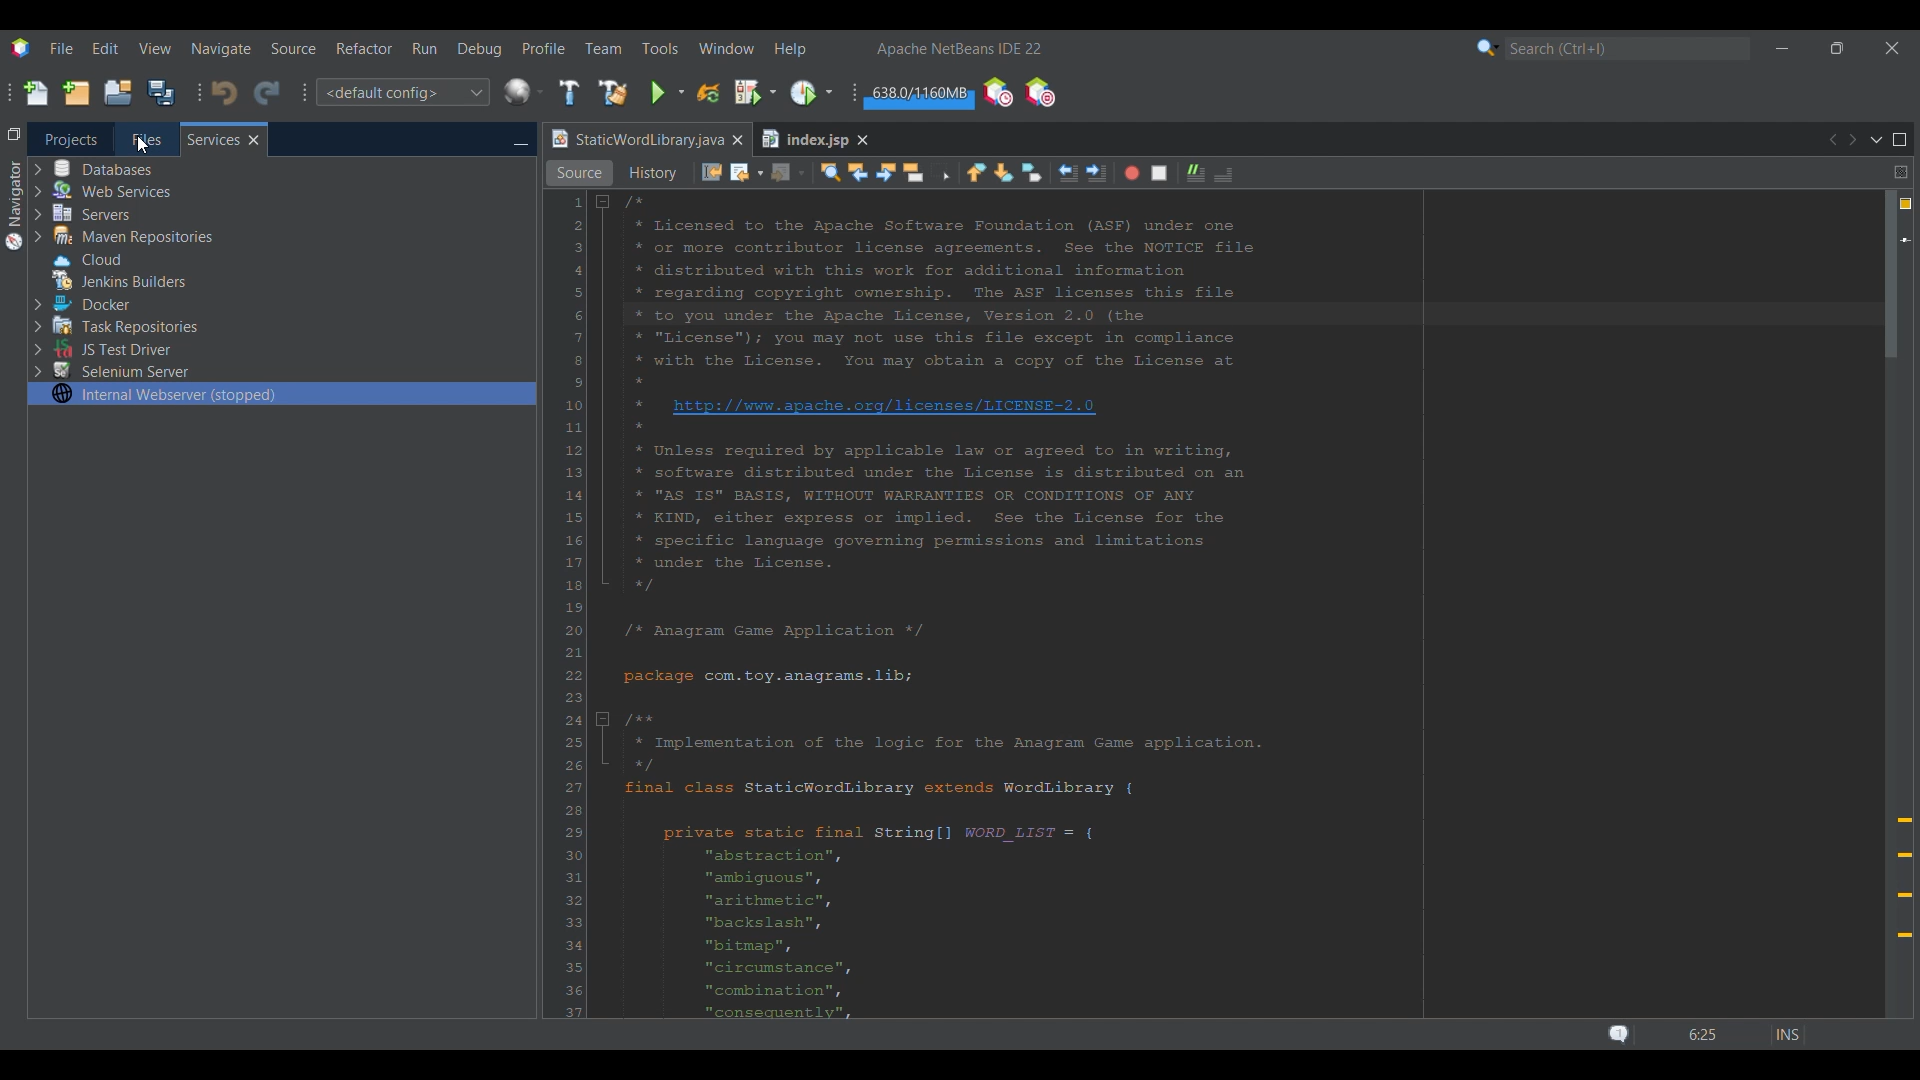 The image size is (1920, 1080). I want to click on IDE's default browser, so click(524, 92).